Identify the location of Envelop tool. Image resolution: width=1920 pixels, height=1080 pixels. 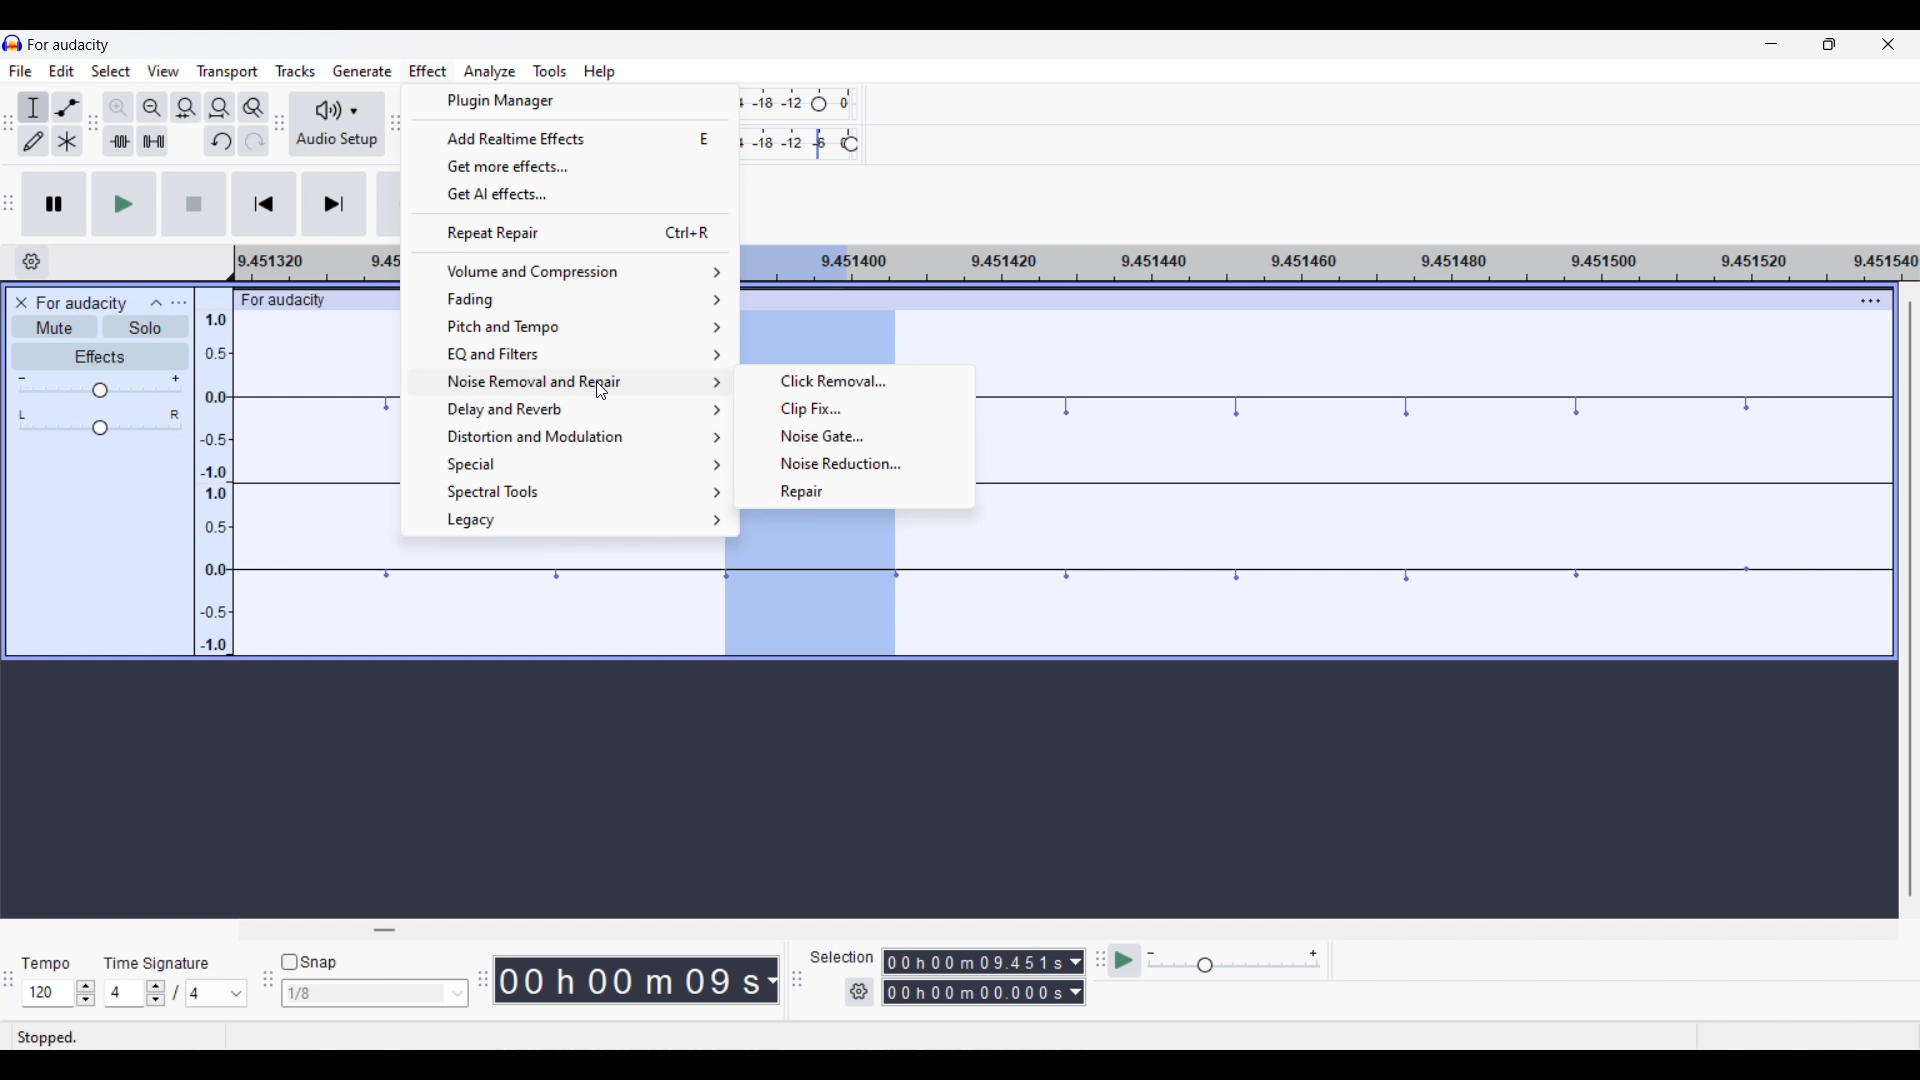
(68, 108).